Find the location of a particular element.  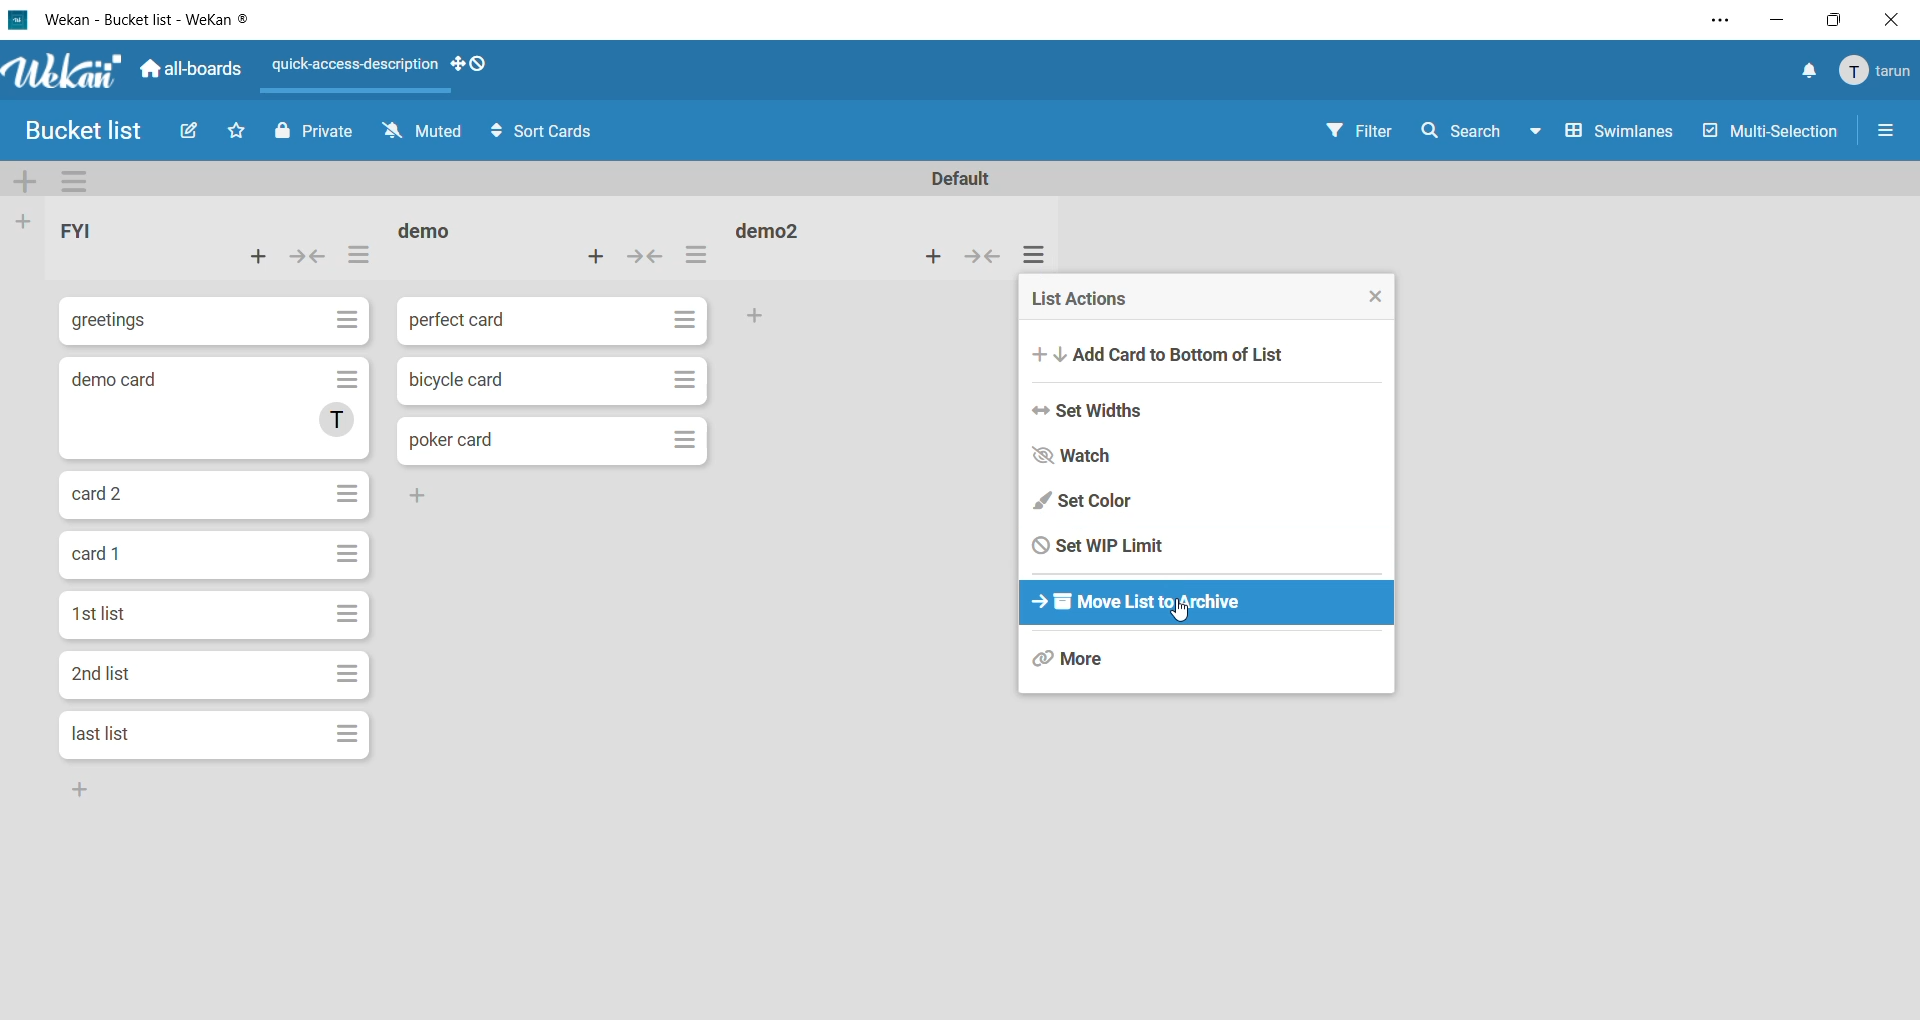

cursor is located at coordinates (1180, 610).